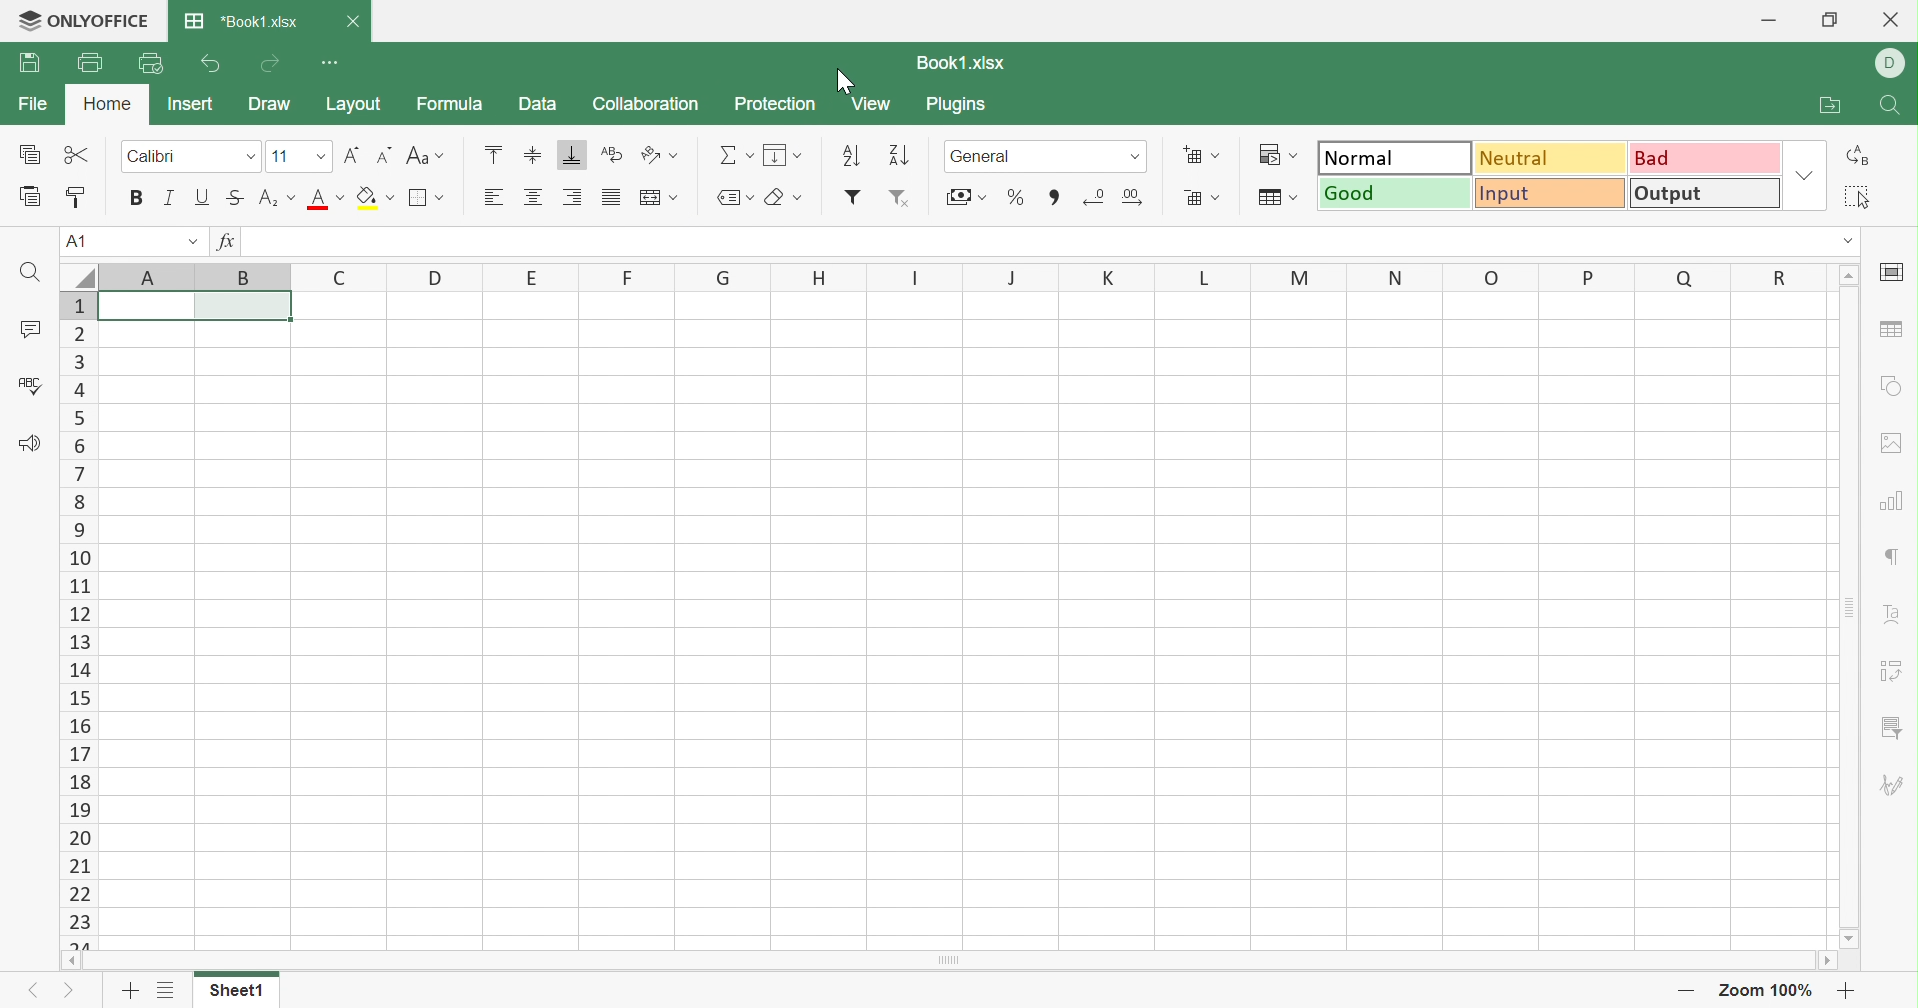  Describe the element at coordinates (236, 199) in the screenshot. I see `Strikethrough` at that location.